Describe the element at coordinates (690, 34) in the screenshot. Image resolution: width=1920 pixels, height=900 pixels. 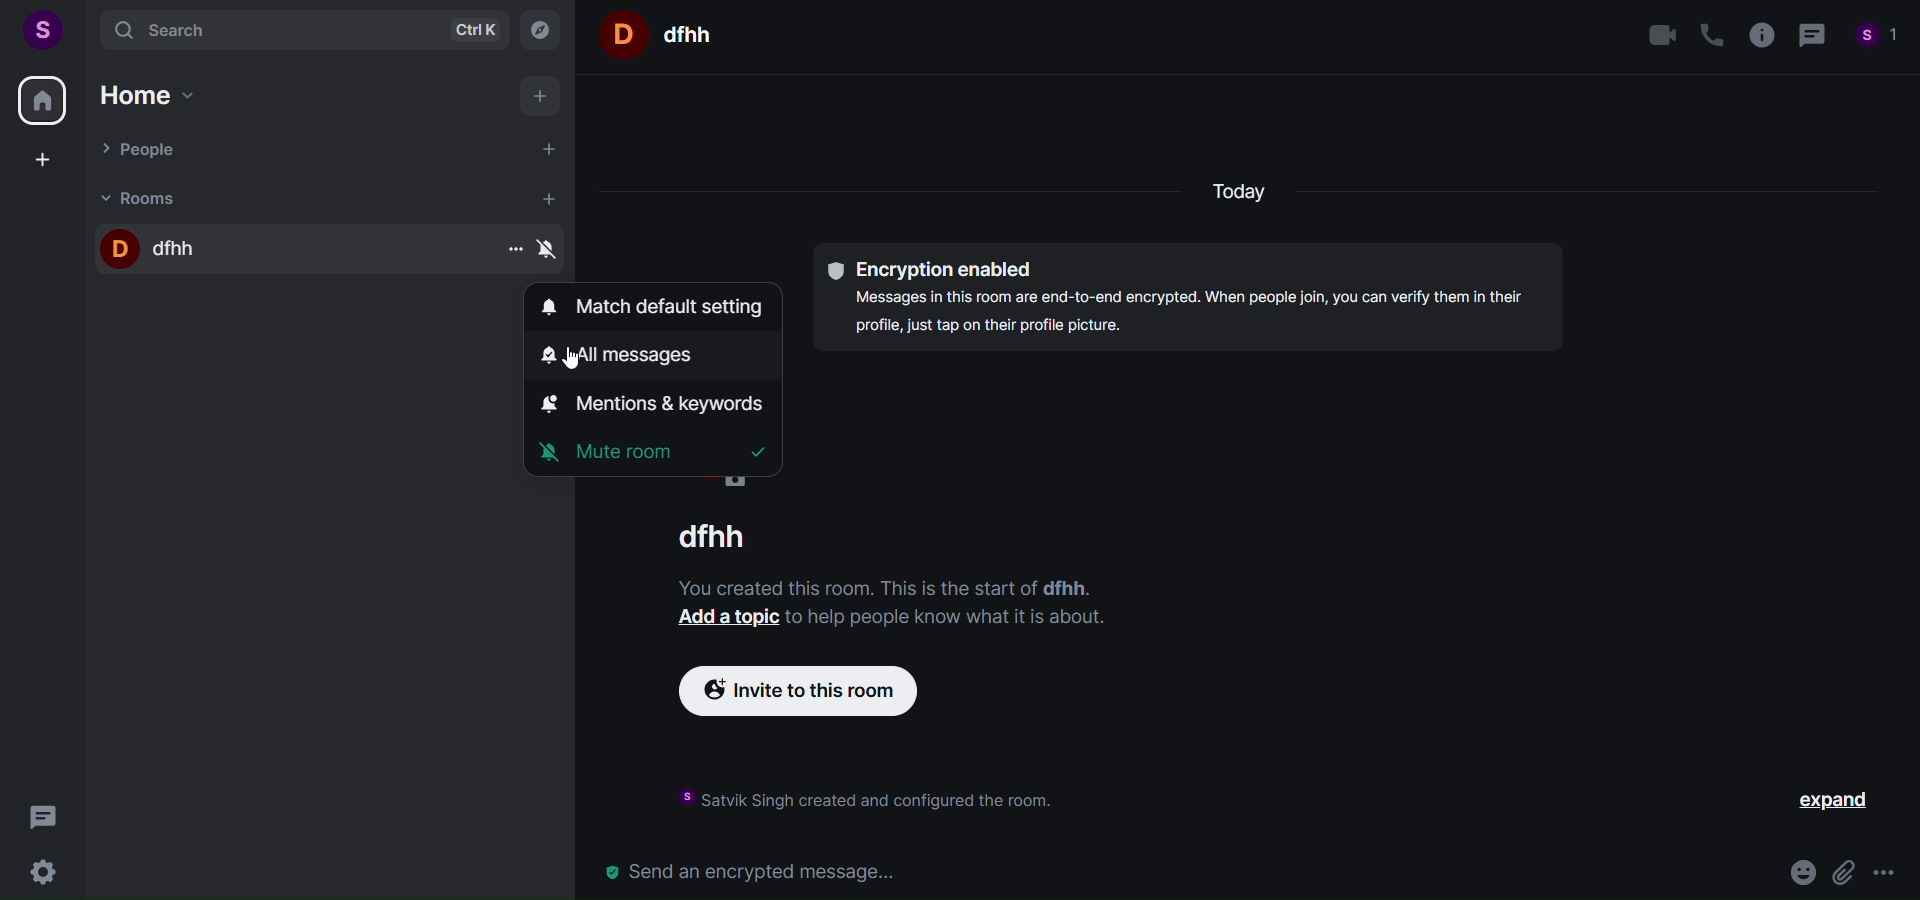
I see `dfhh` at that location.